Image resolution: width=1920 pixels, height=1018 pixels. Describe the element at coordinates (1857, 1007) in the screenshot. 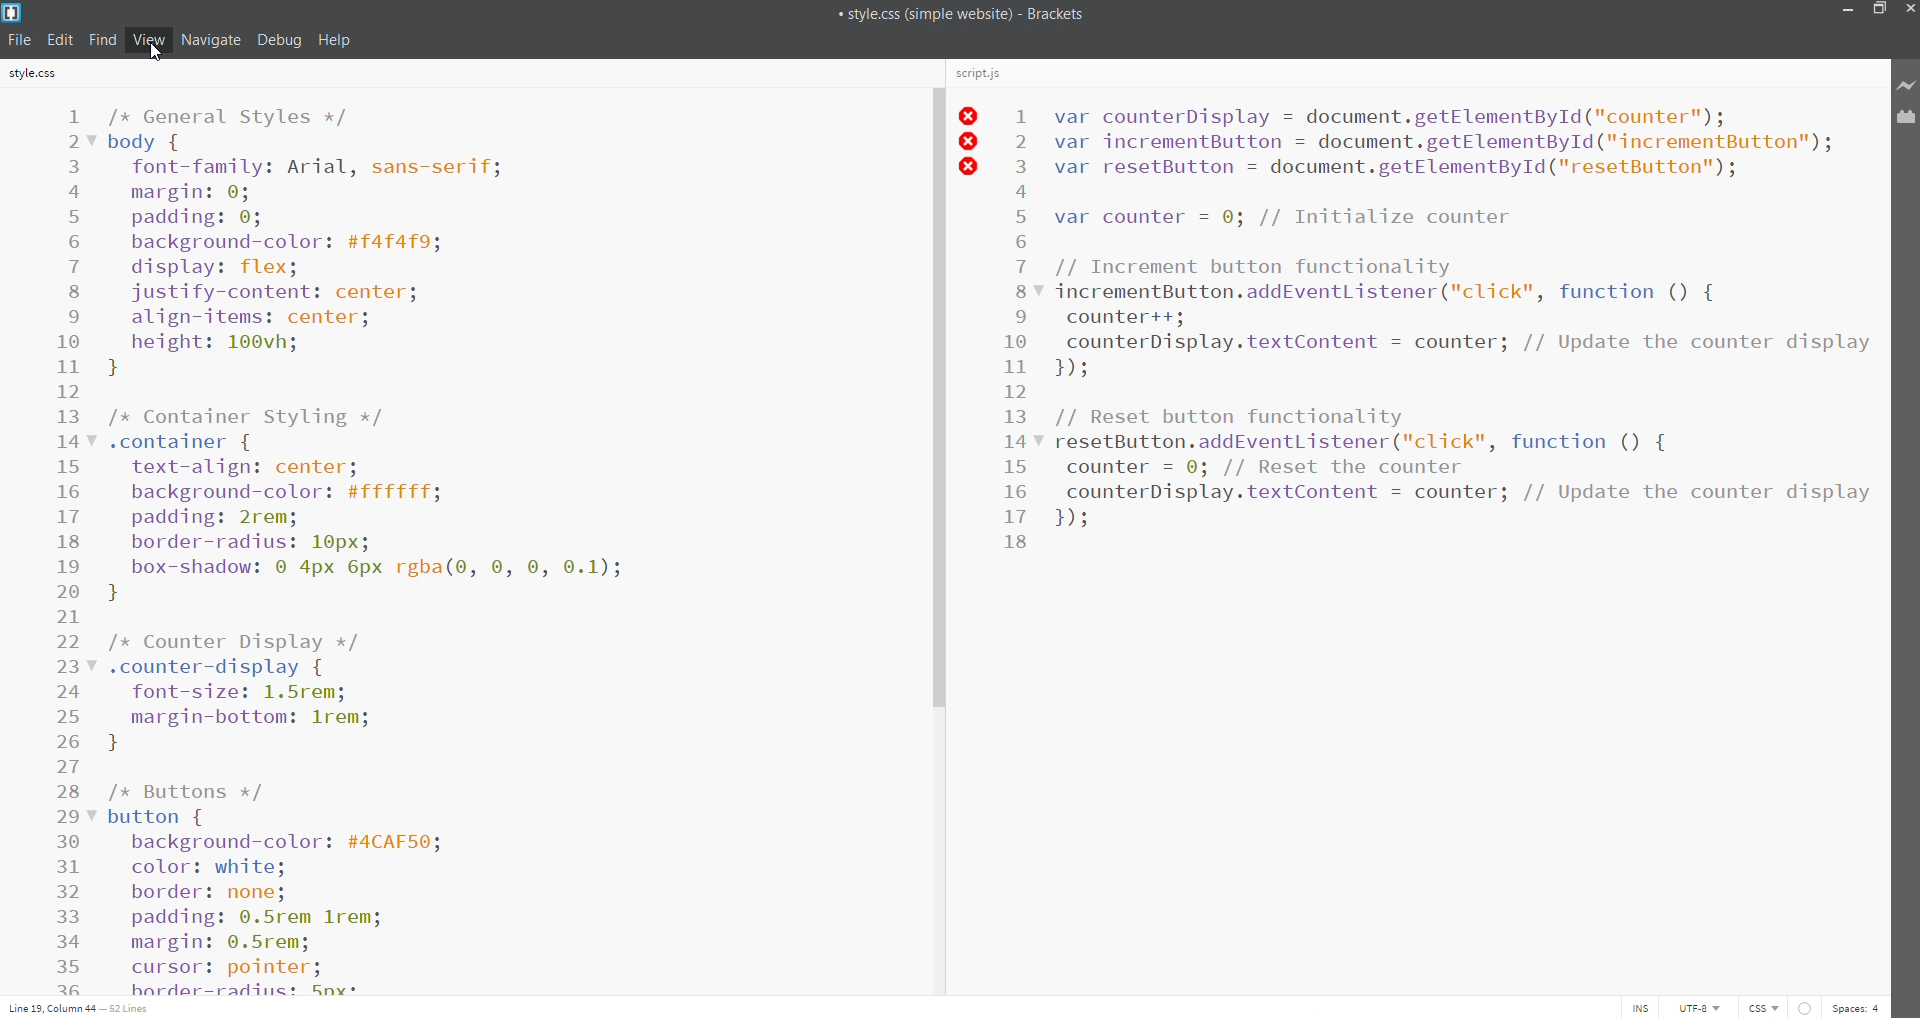

I see `space count` at that location.